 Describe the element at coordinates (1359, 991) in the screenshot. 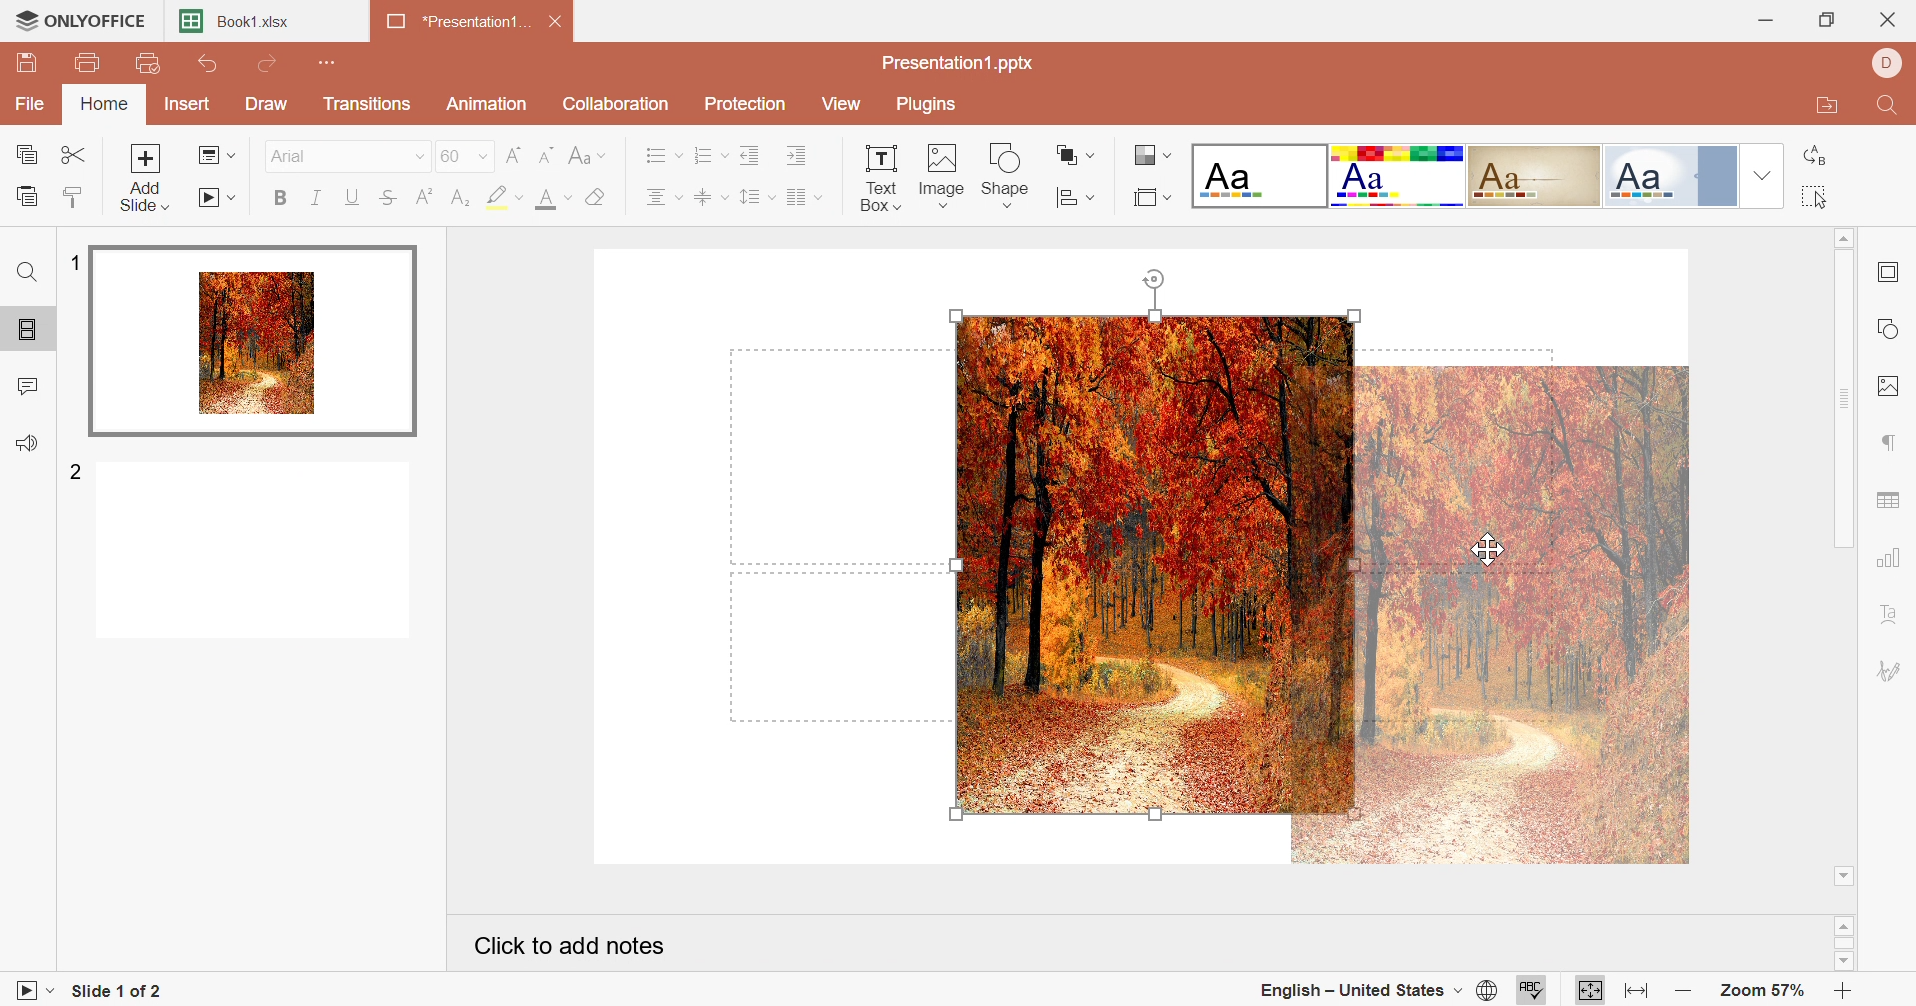

I see `English - United States` at that location.